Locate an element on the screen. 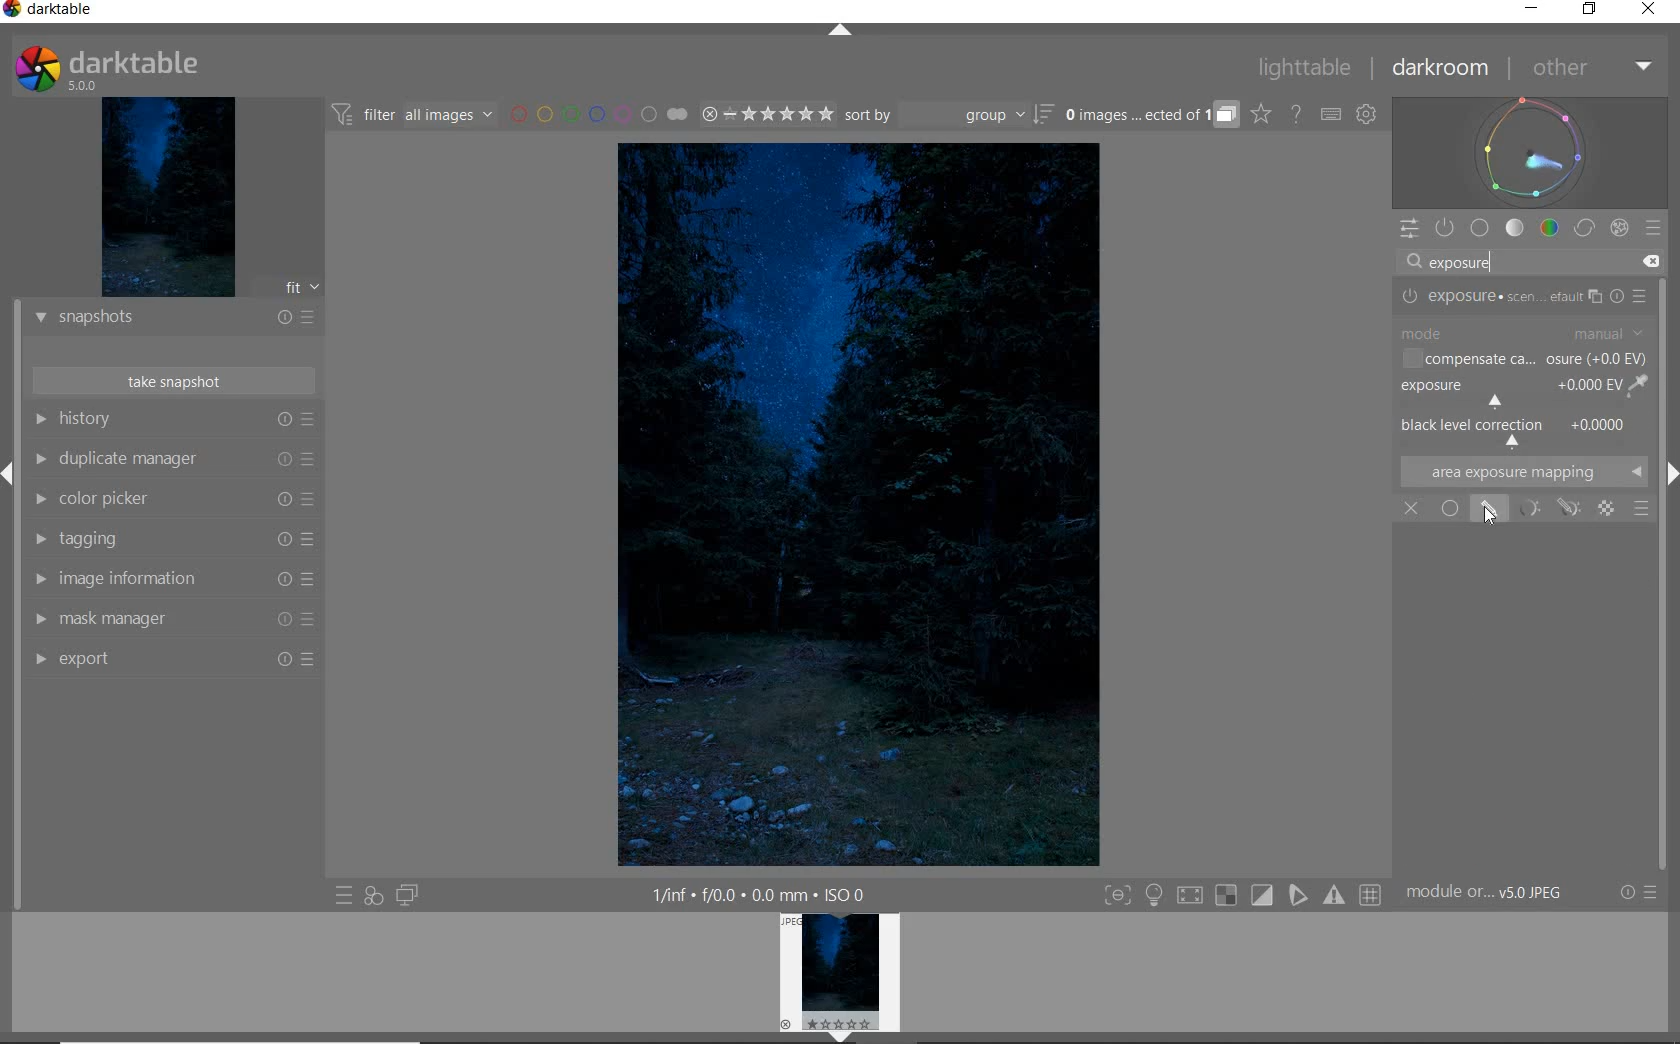  EXPORT is located at coordinates (173, 661).